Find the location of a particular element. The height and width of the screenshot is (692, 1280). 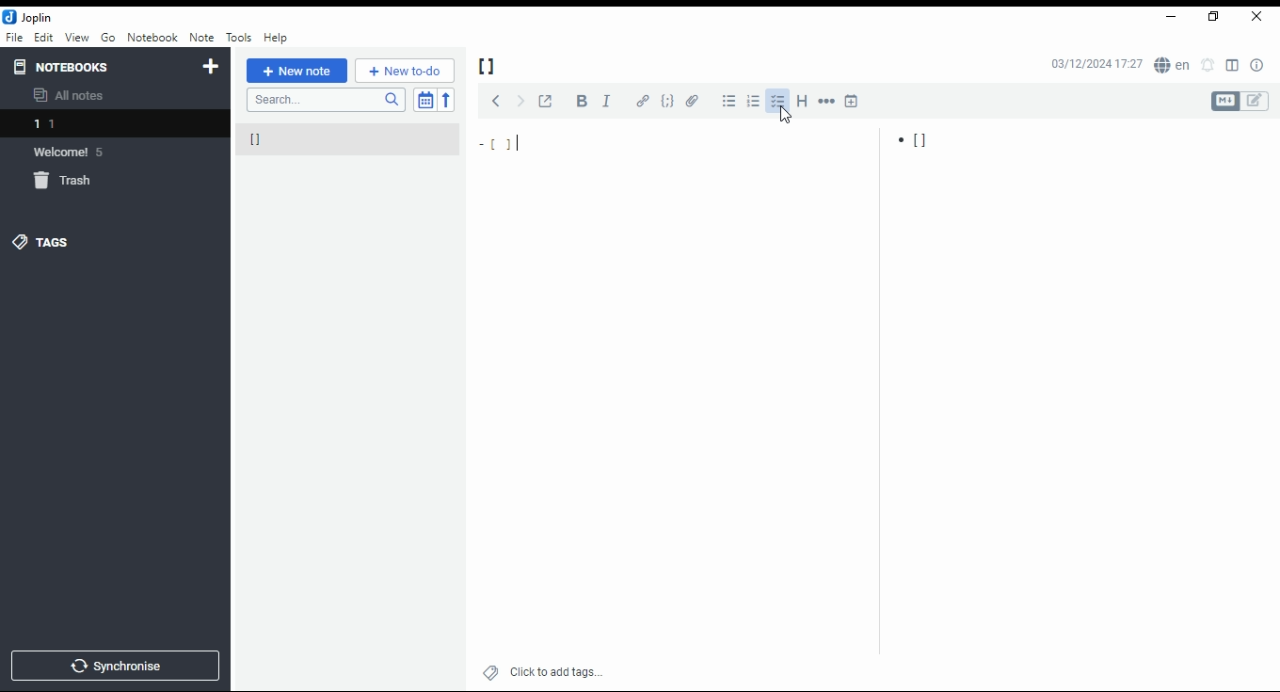

toggle external editing is located at coordinates (545, 101).